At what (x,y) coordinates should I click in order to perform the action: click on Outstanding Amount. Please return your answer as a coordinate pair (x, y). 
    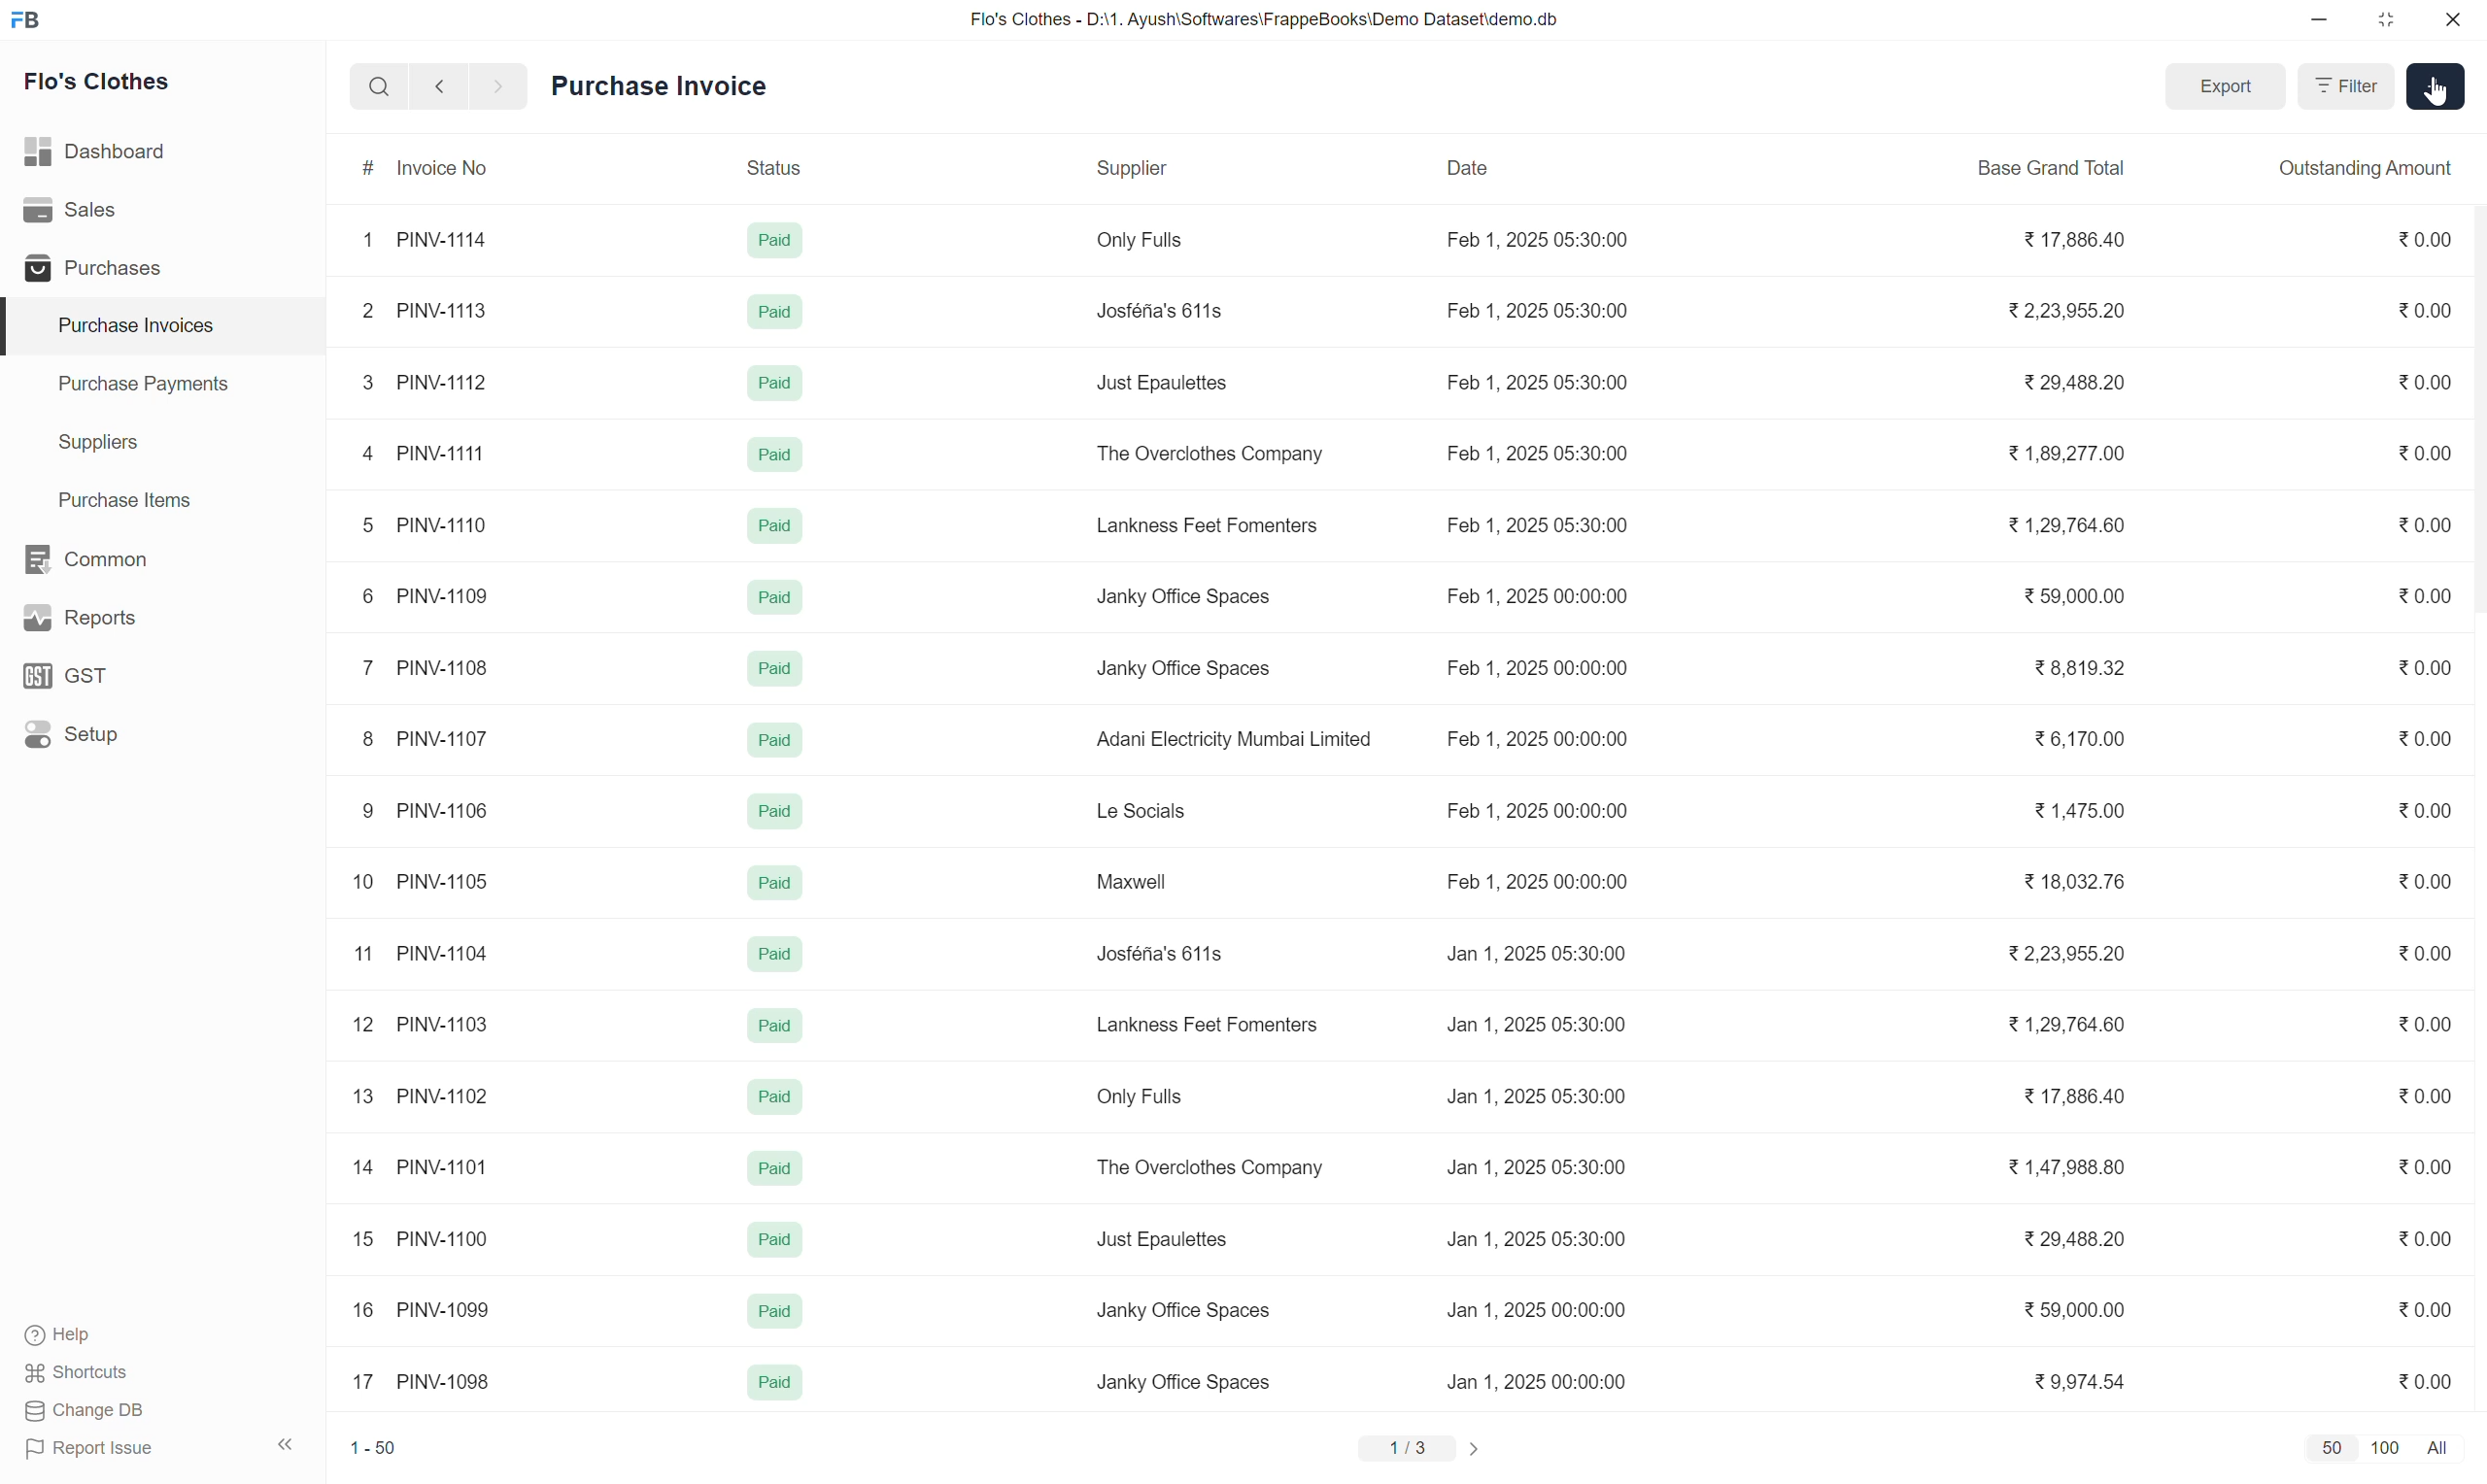
    Looking at the image, I should click on (2367, 167).